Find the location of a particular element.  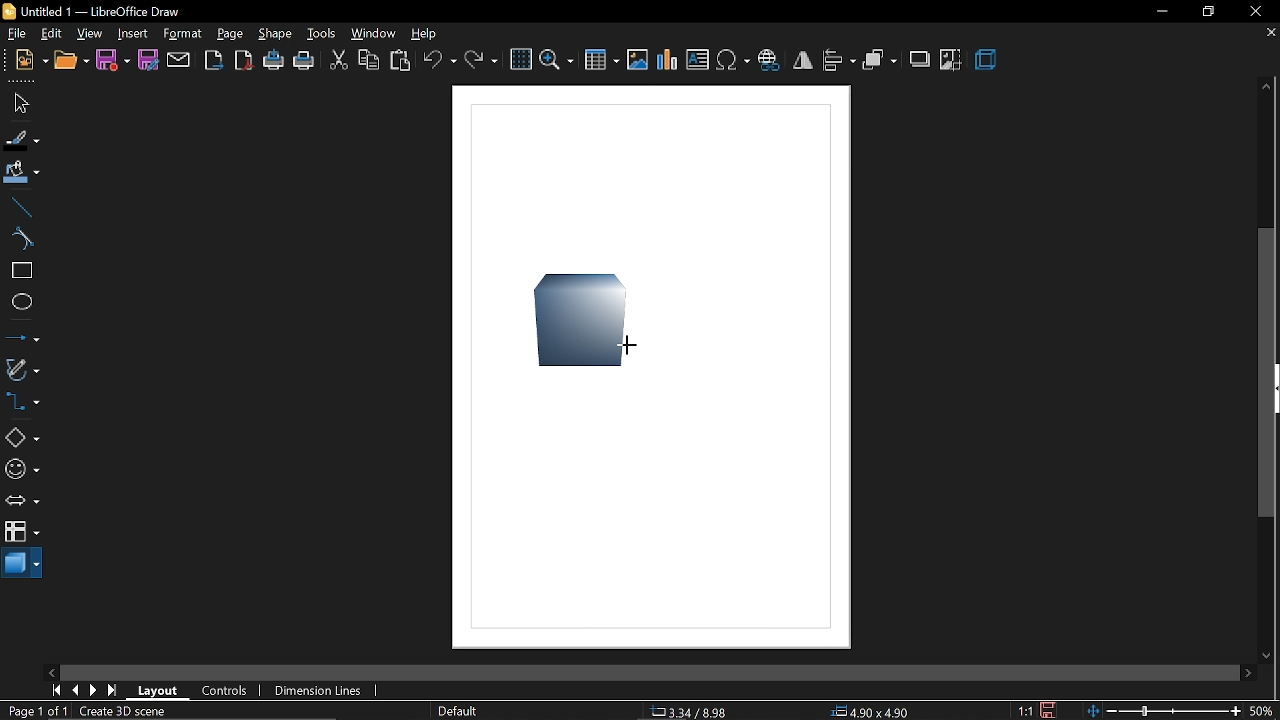

undo is located at coordinates (440, 62).